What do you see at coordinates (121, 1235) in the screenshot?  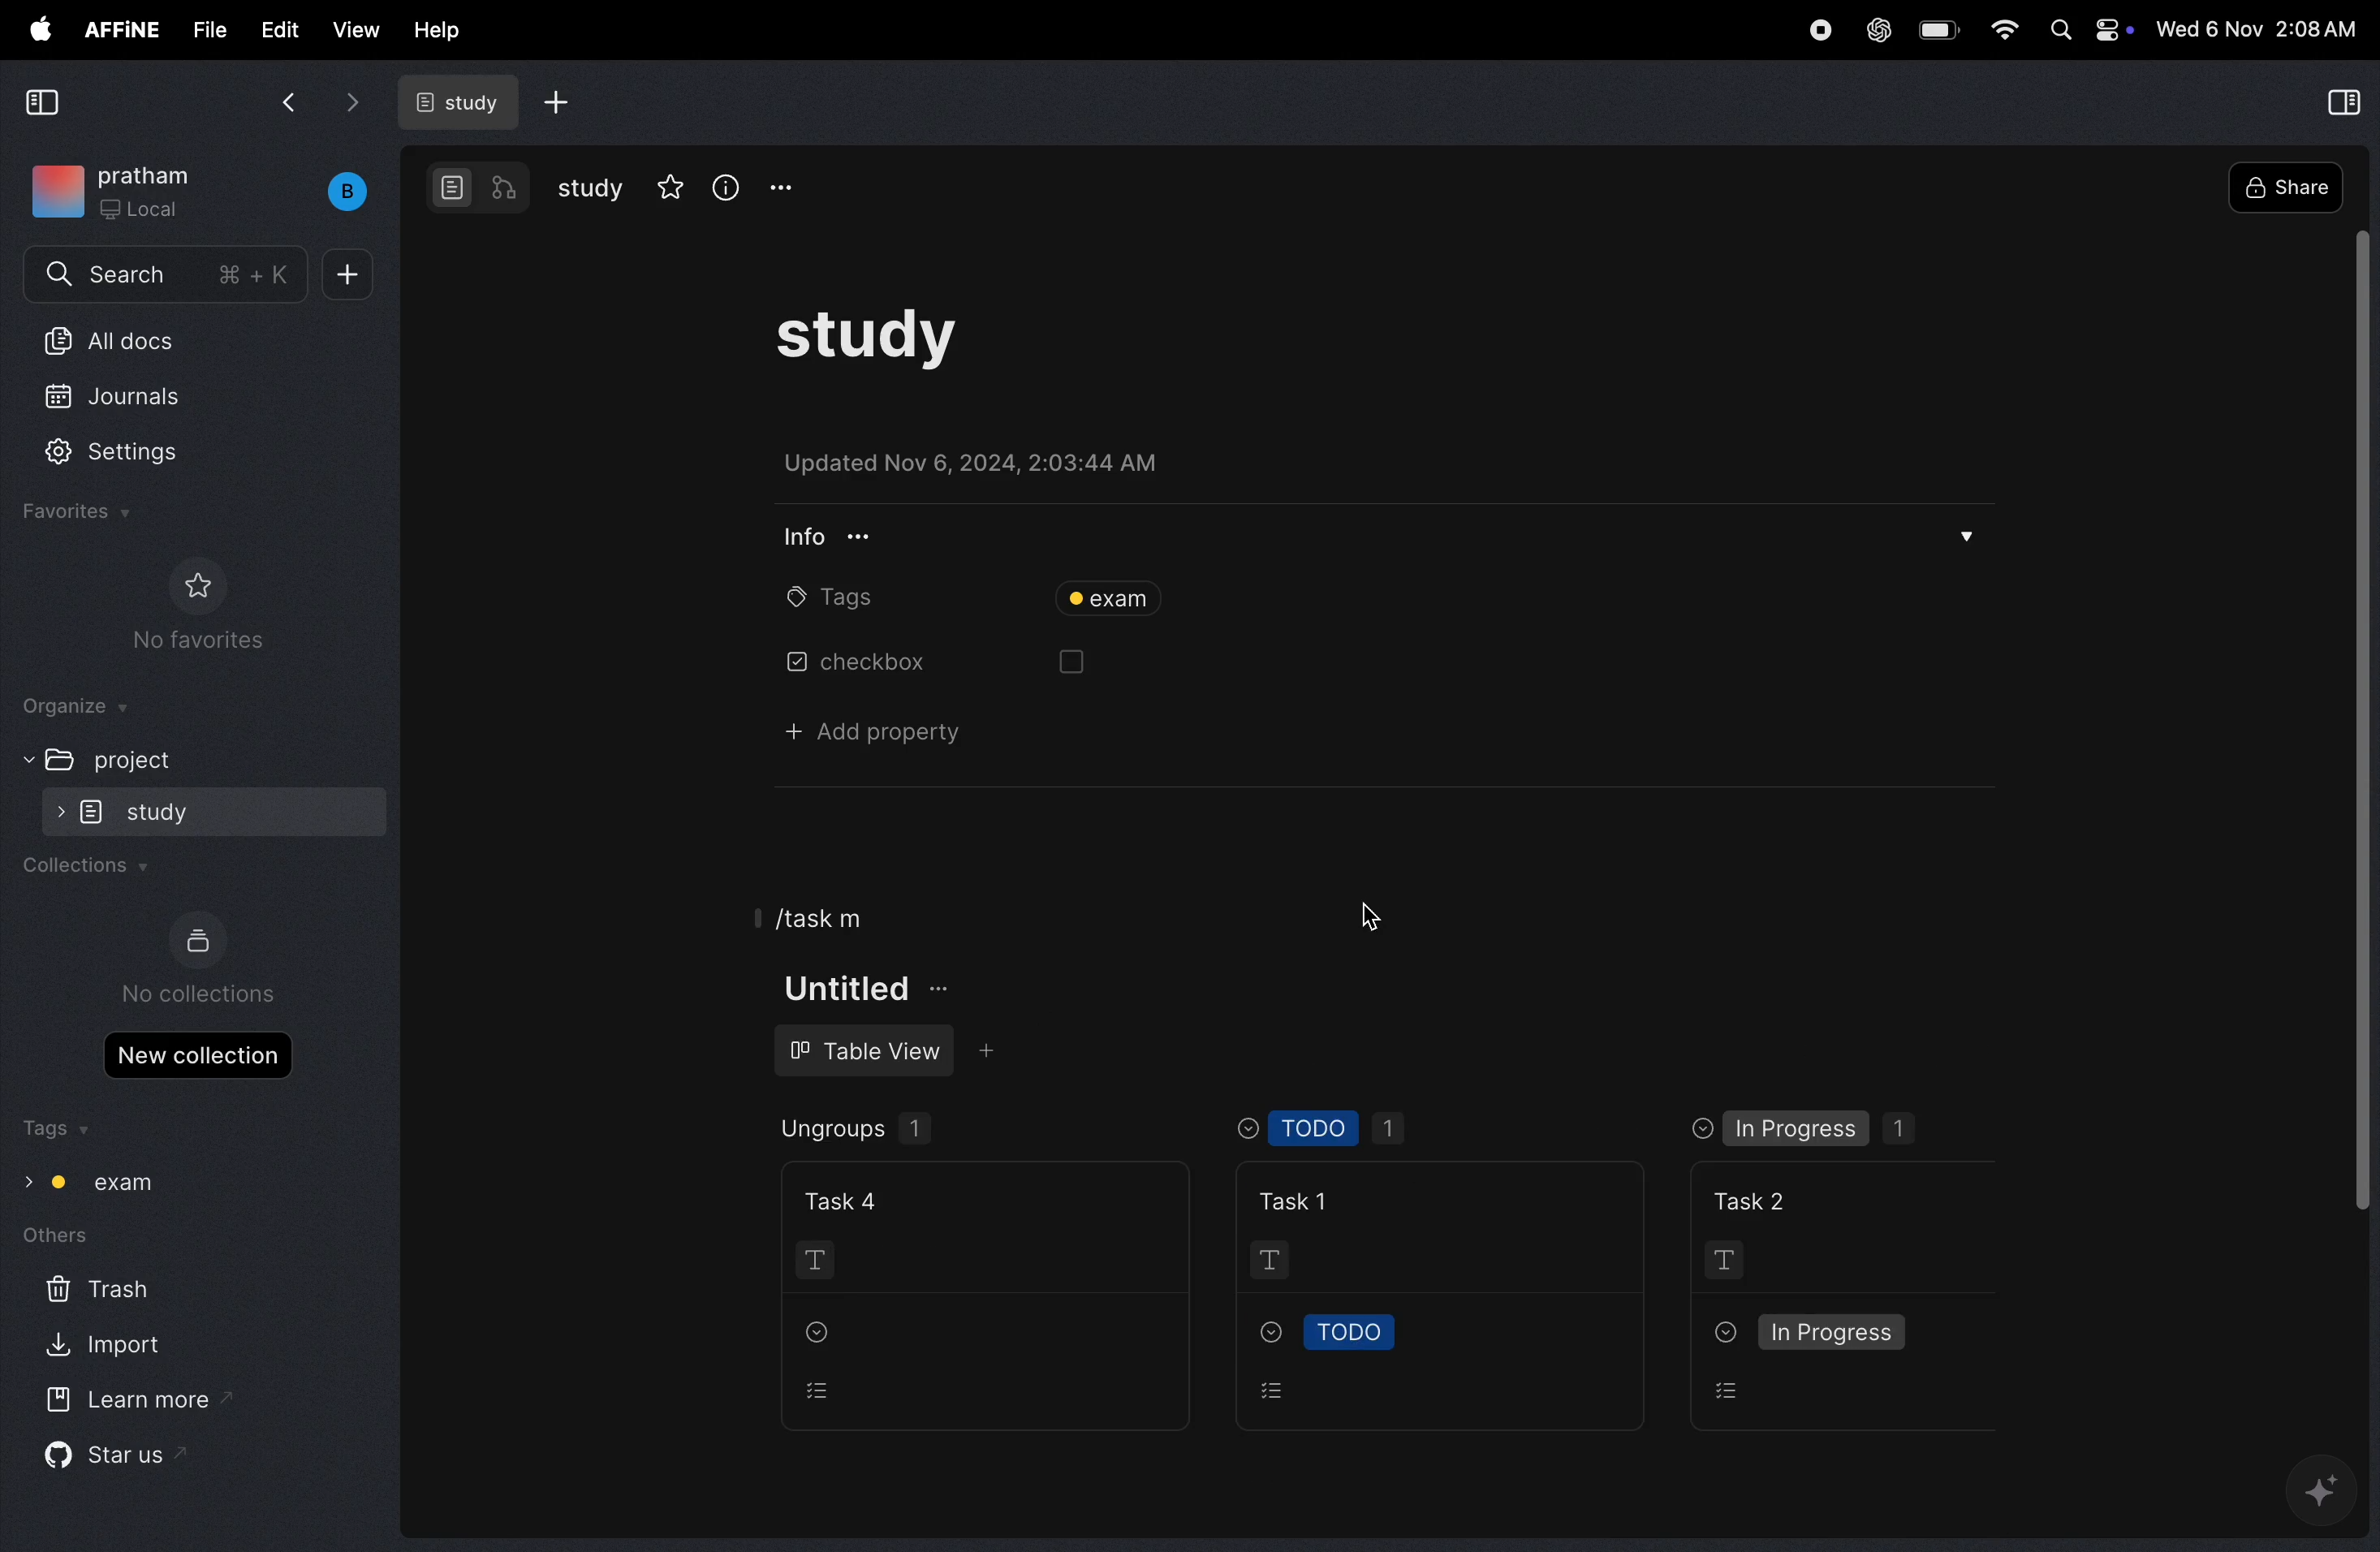 I see `others` at bounding box center [121, 1235].